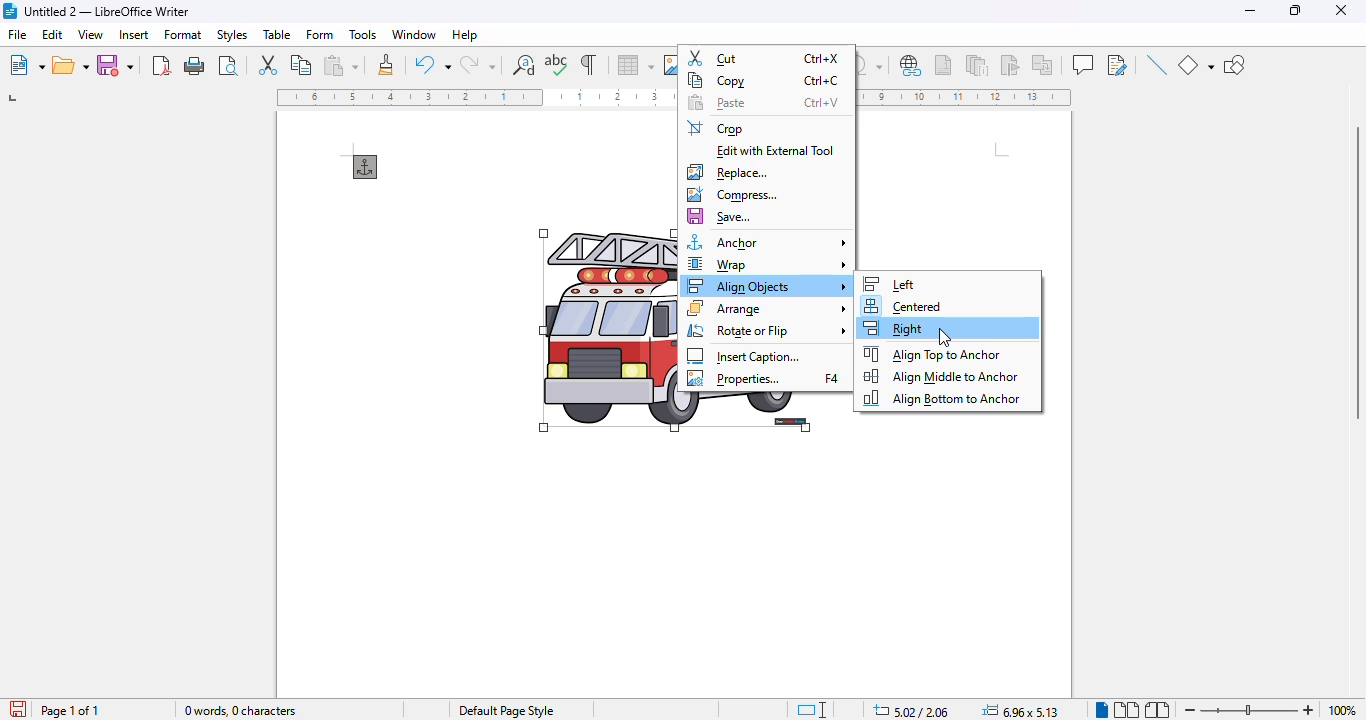 Image resolution: width=1366 pixels, height=720 pixels. I want to click on word and character count, so click(242, 710).